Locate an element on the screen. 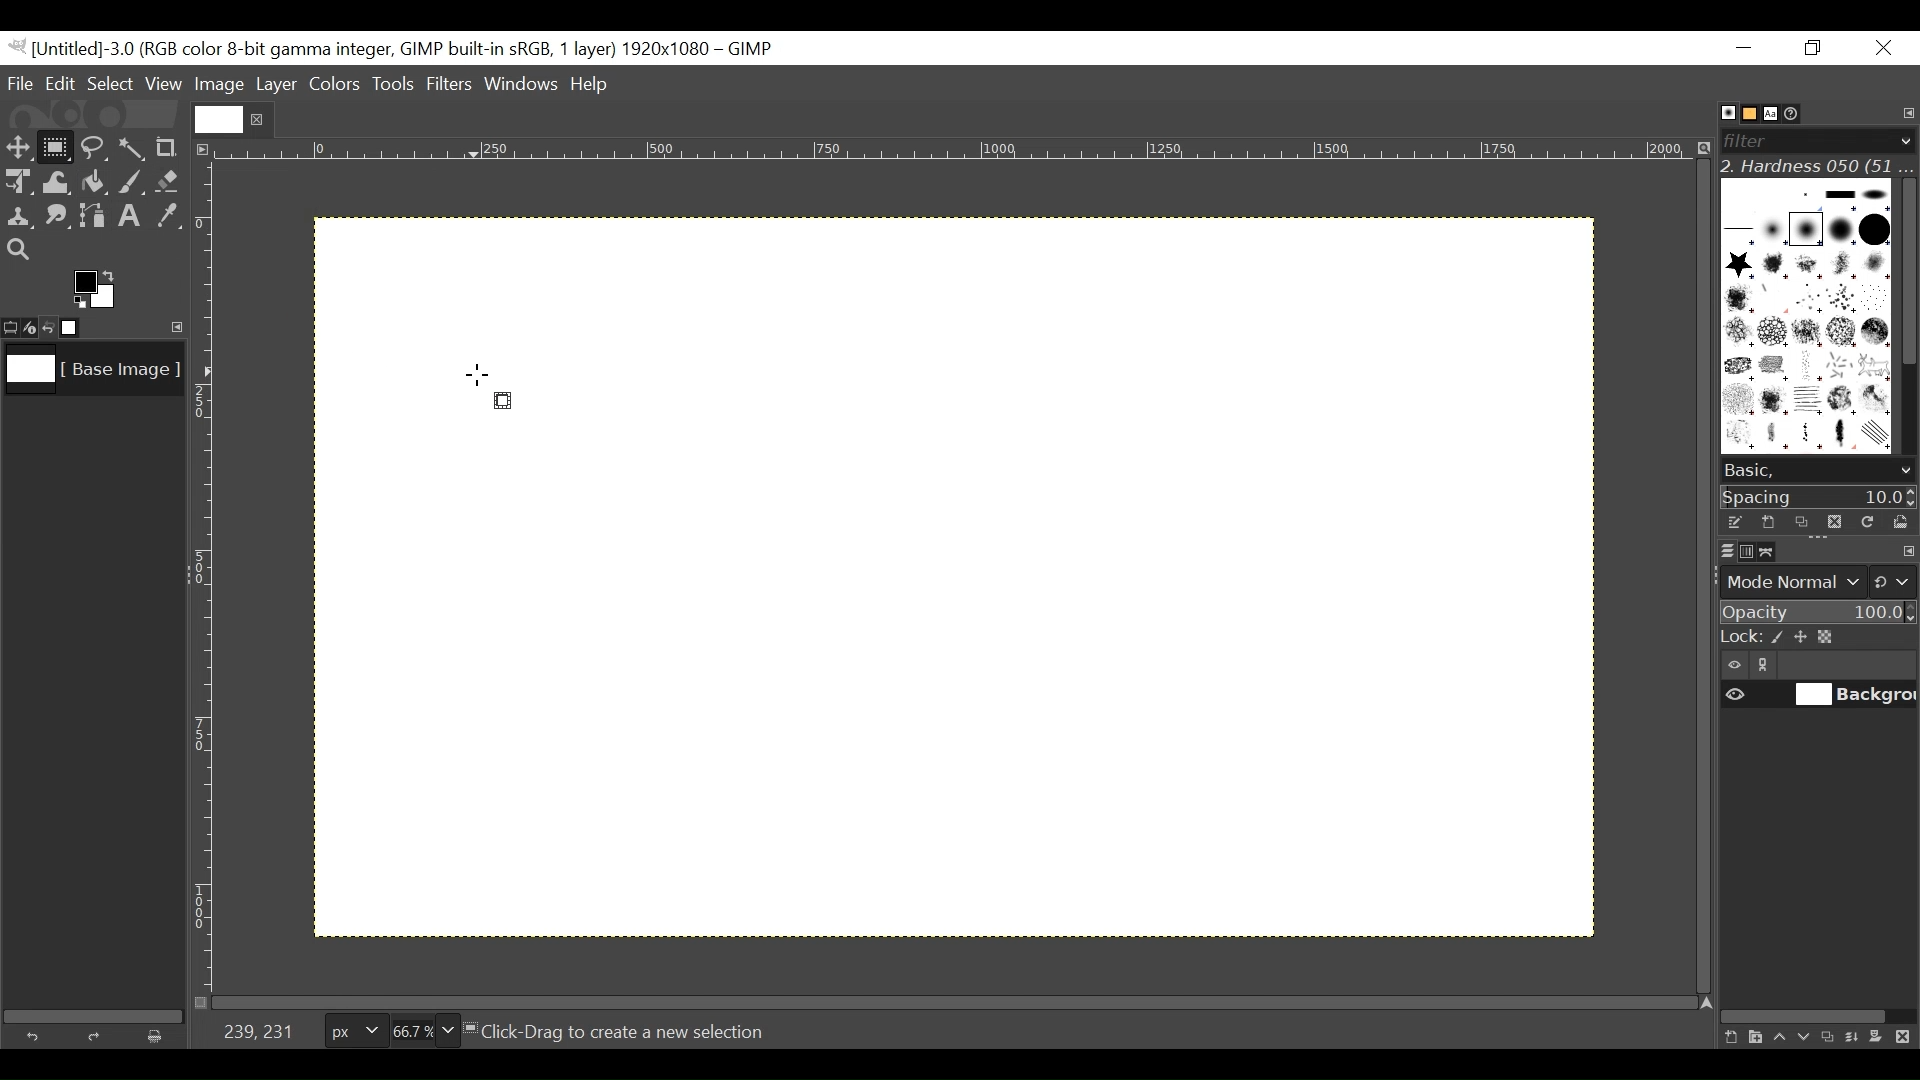 This screenshot has width=1920, height=1080. Images is located at coordinates (83, 328).